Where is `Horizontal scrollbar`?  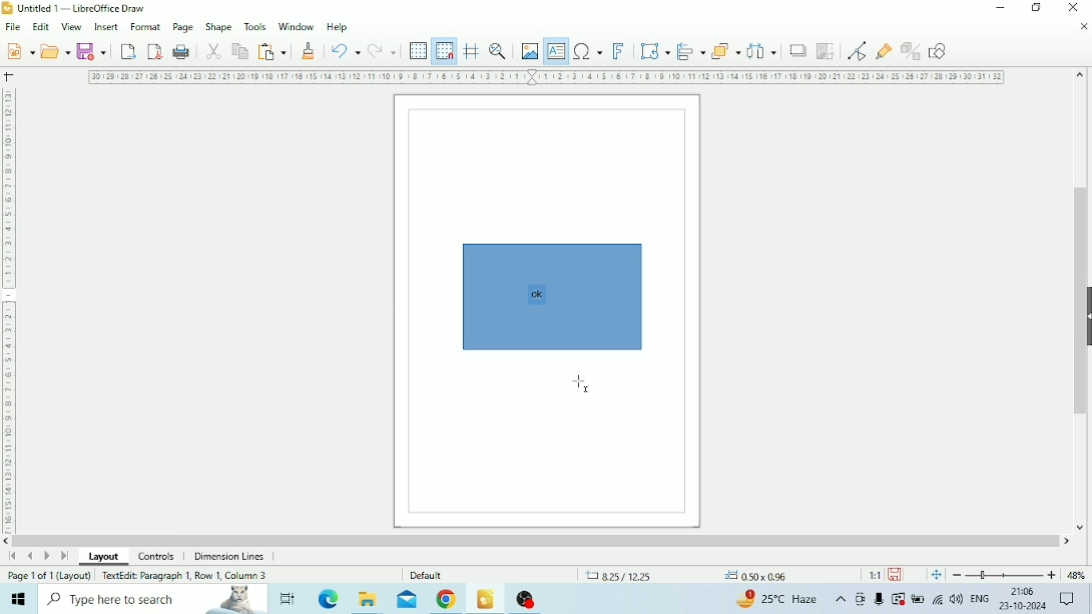 Horizontal scrollbar is located at coordinates (536, 541).